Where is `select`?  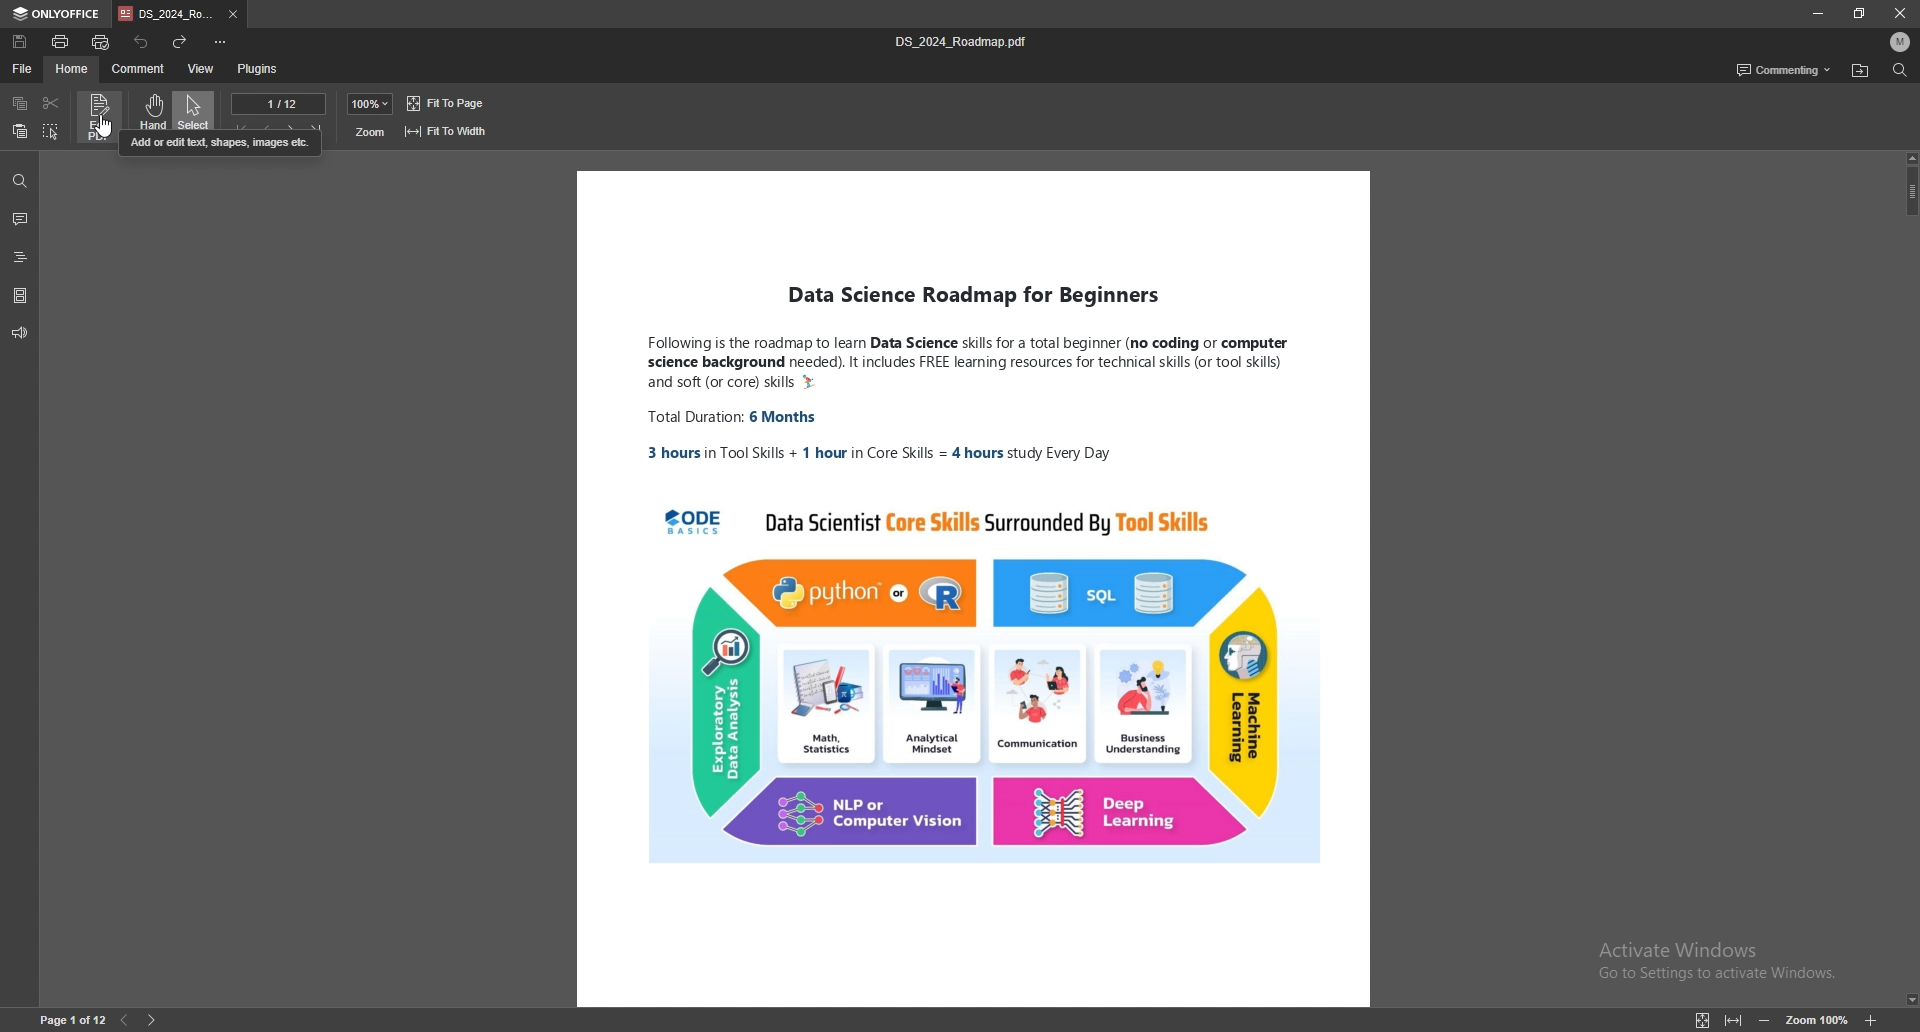
select is located at coordinates (194, 109).